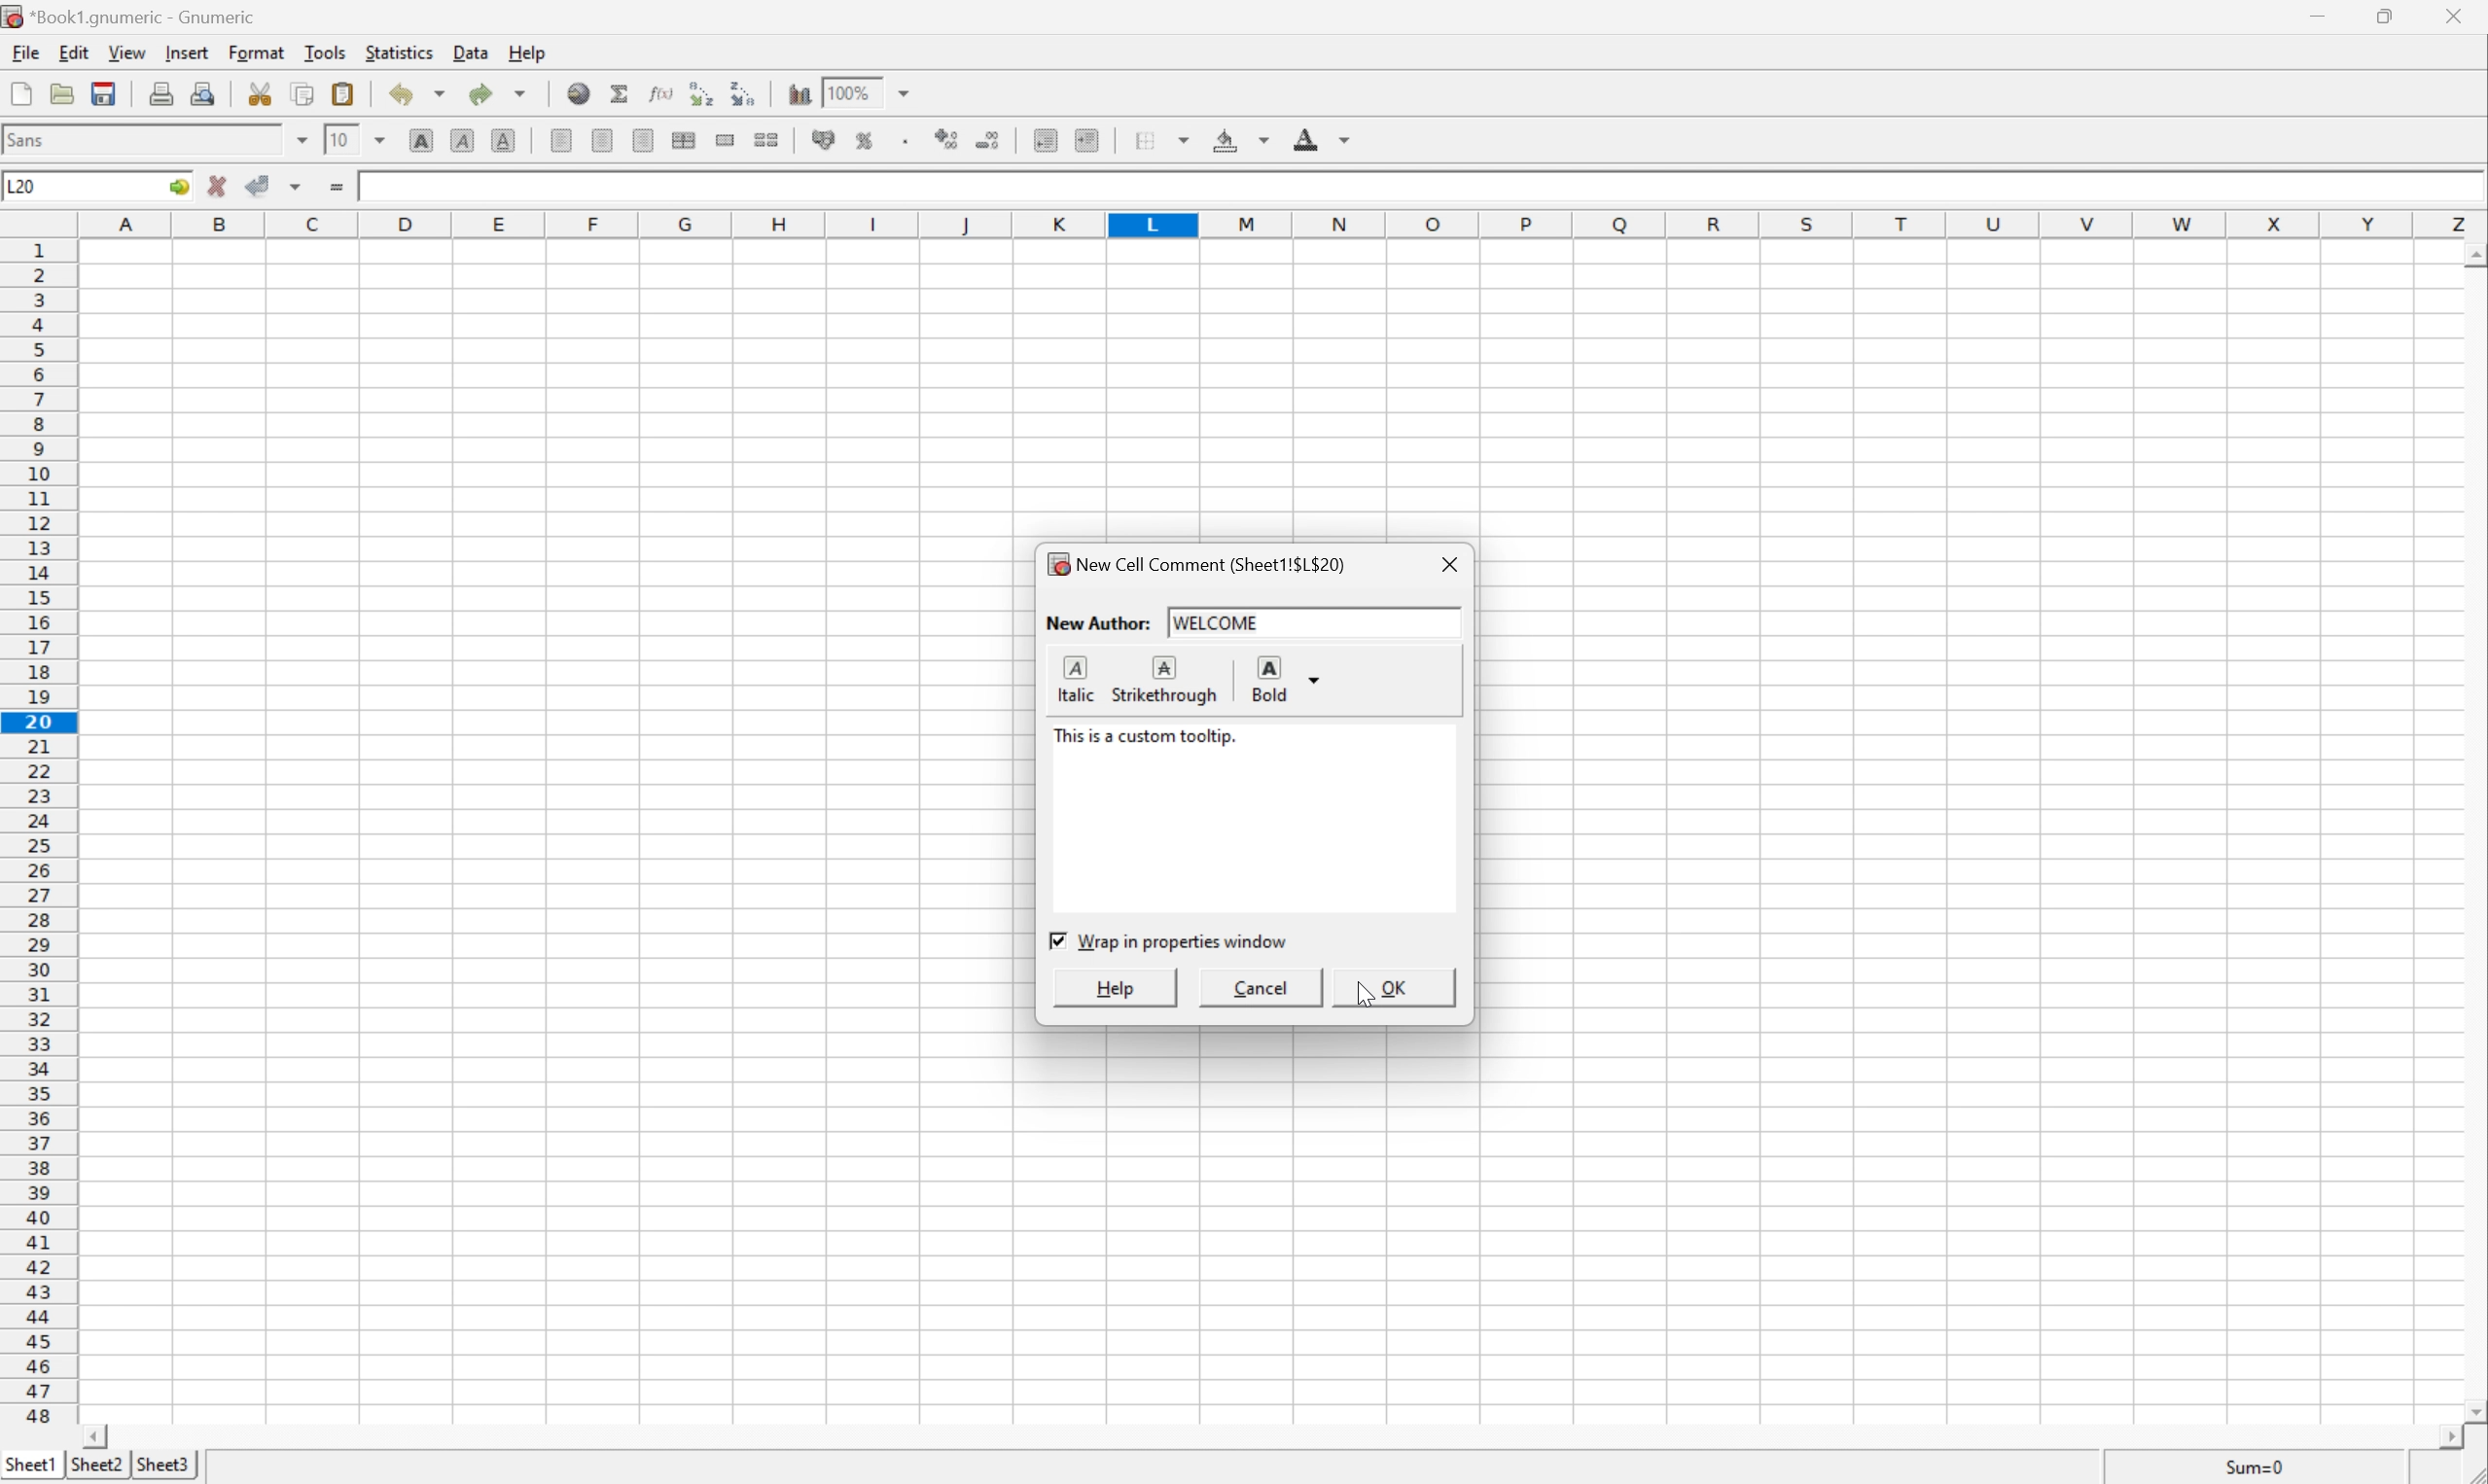 The height and width of the screenshot is (1484, 2488). Describe the element at coordinates (989, 140) in the screenshot. I see `Decrease number of decimals displayed` at that location.